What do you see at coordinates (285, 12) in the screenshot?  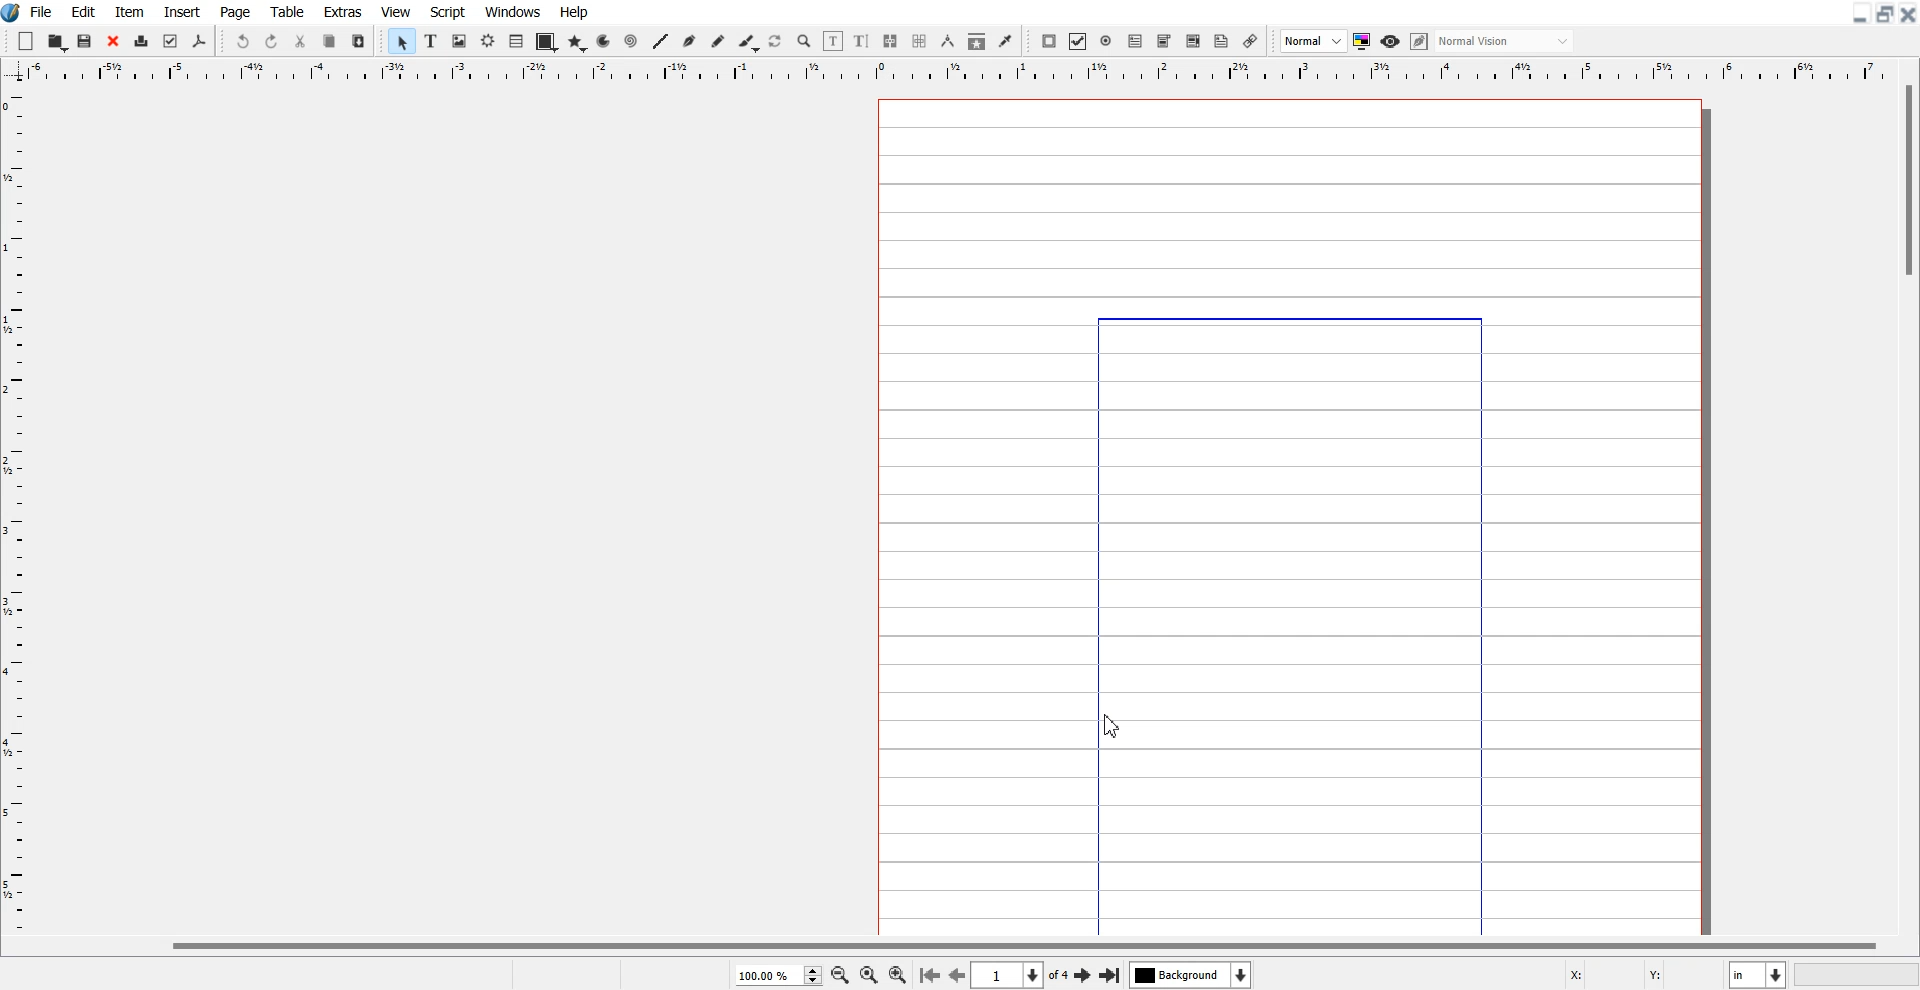 I see `Table` at bounding box center [285, 12].